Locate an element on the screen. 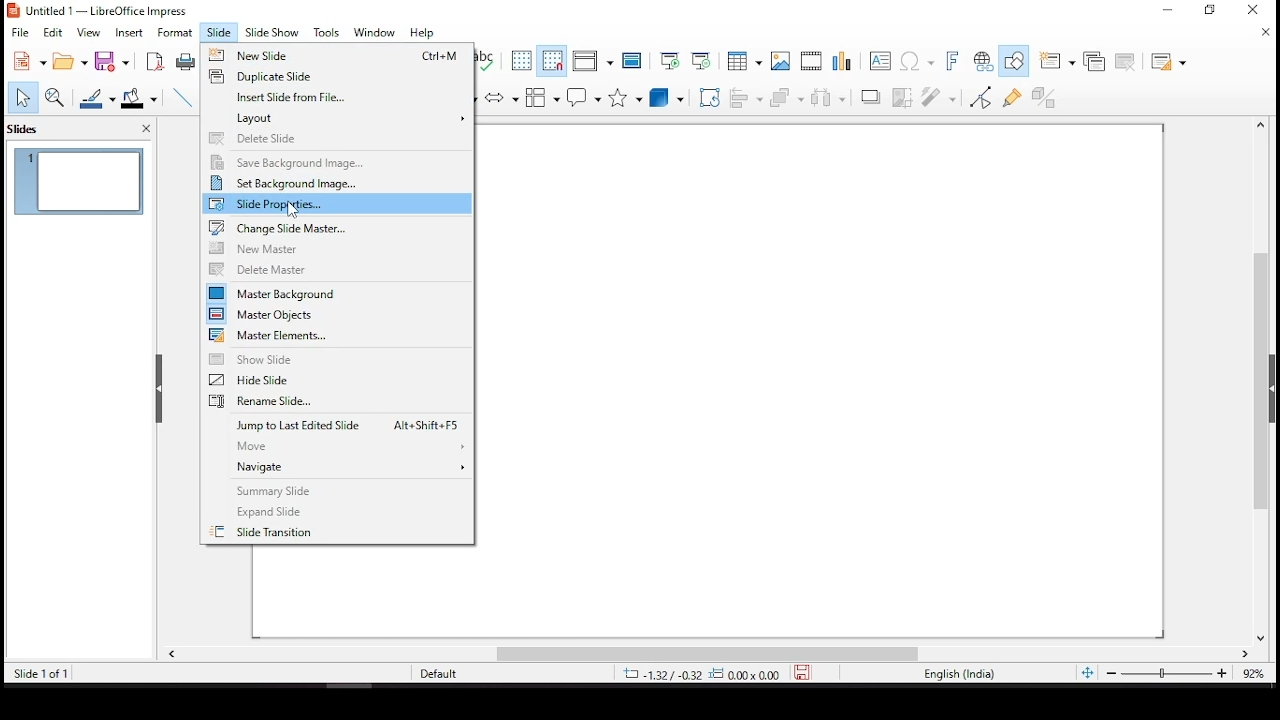  scroll bar is located at coordinates (720, 654).